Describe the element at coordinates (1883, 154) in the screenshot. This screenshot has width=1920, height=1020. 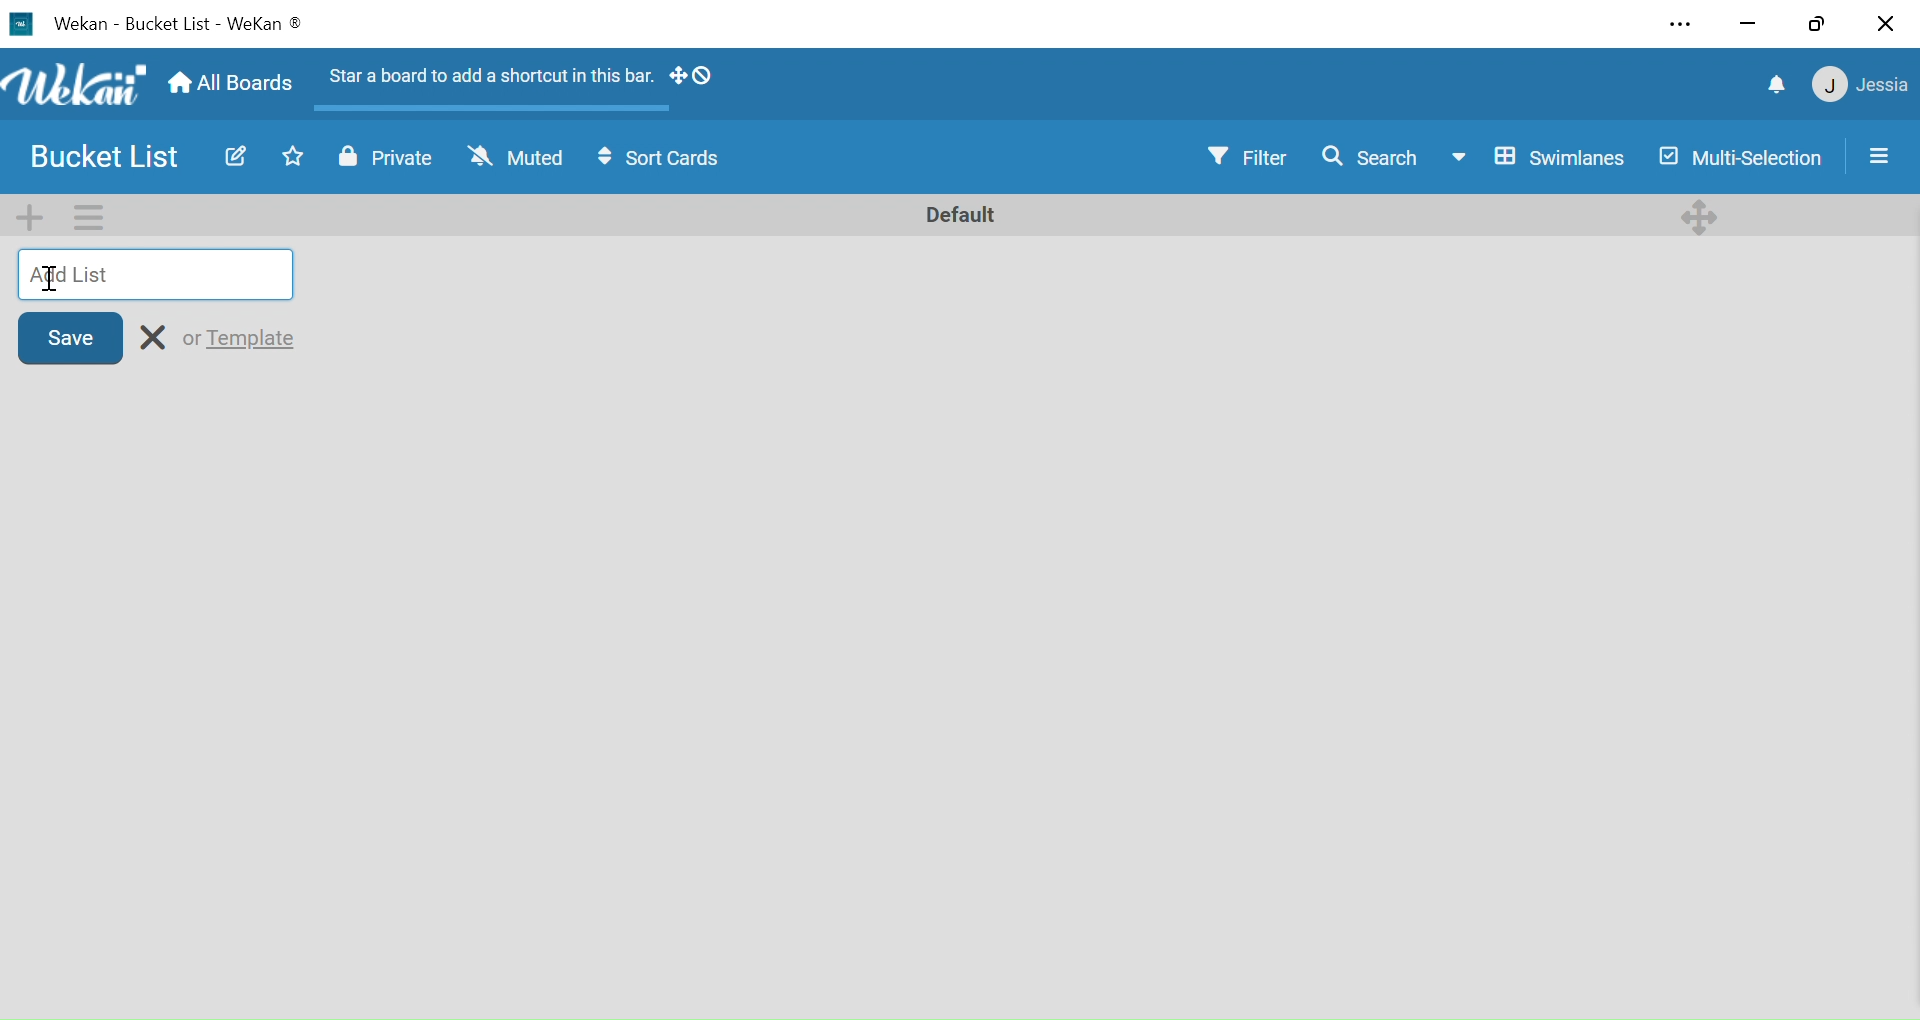
I see `Open/Close Sidebar` at that location.